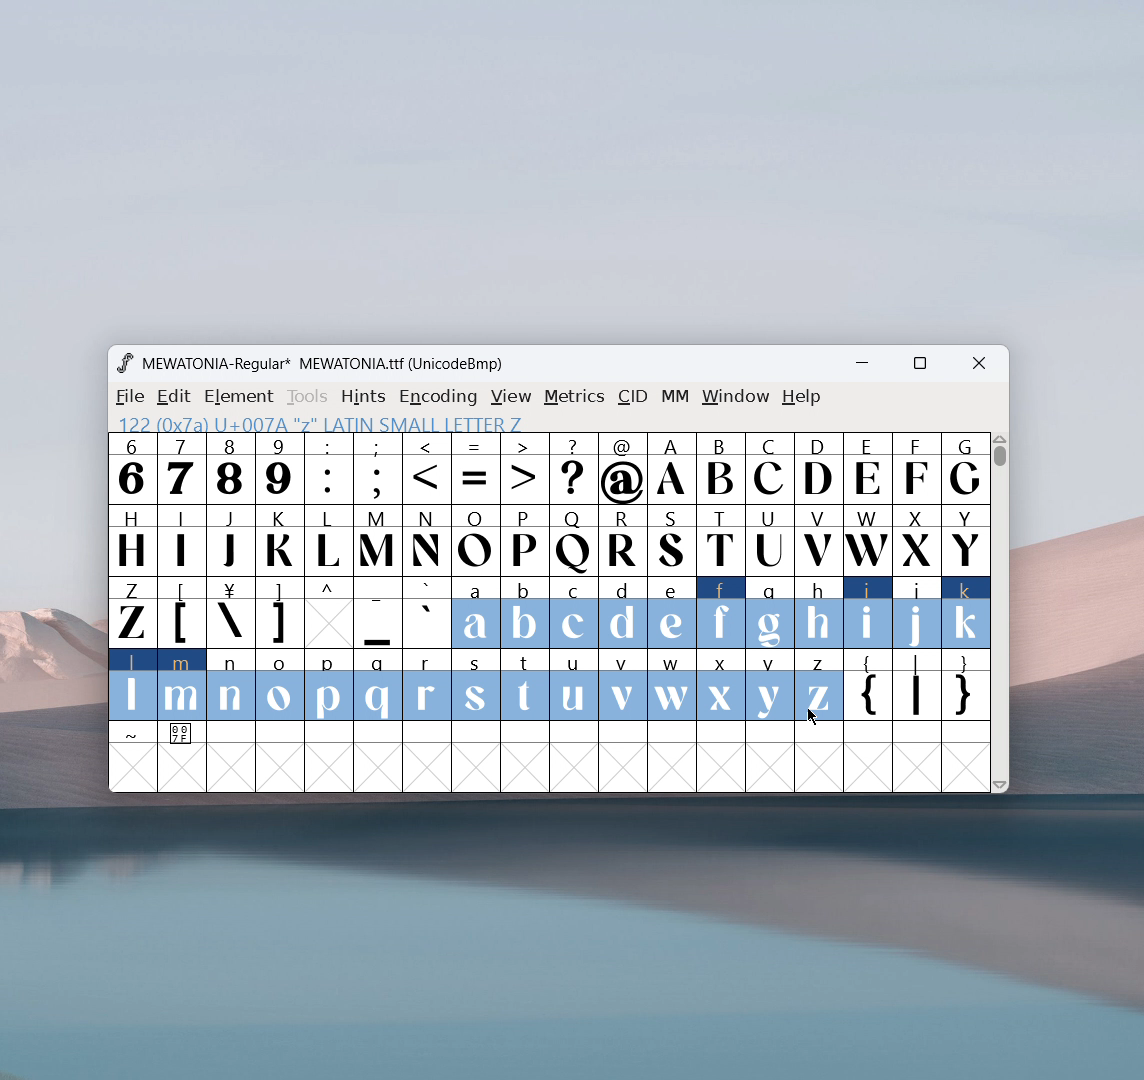 The width and height of the screenshot is (1144, 1080). What do you see at coordinates (181, 539) in the screenshot?
I see `I` at bounding box center [181, 539].